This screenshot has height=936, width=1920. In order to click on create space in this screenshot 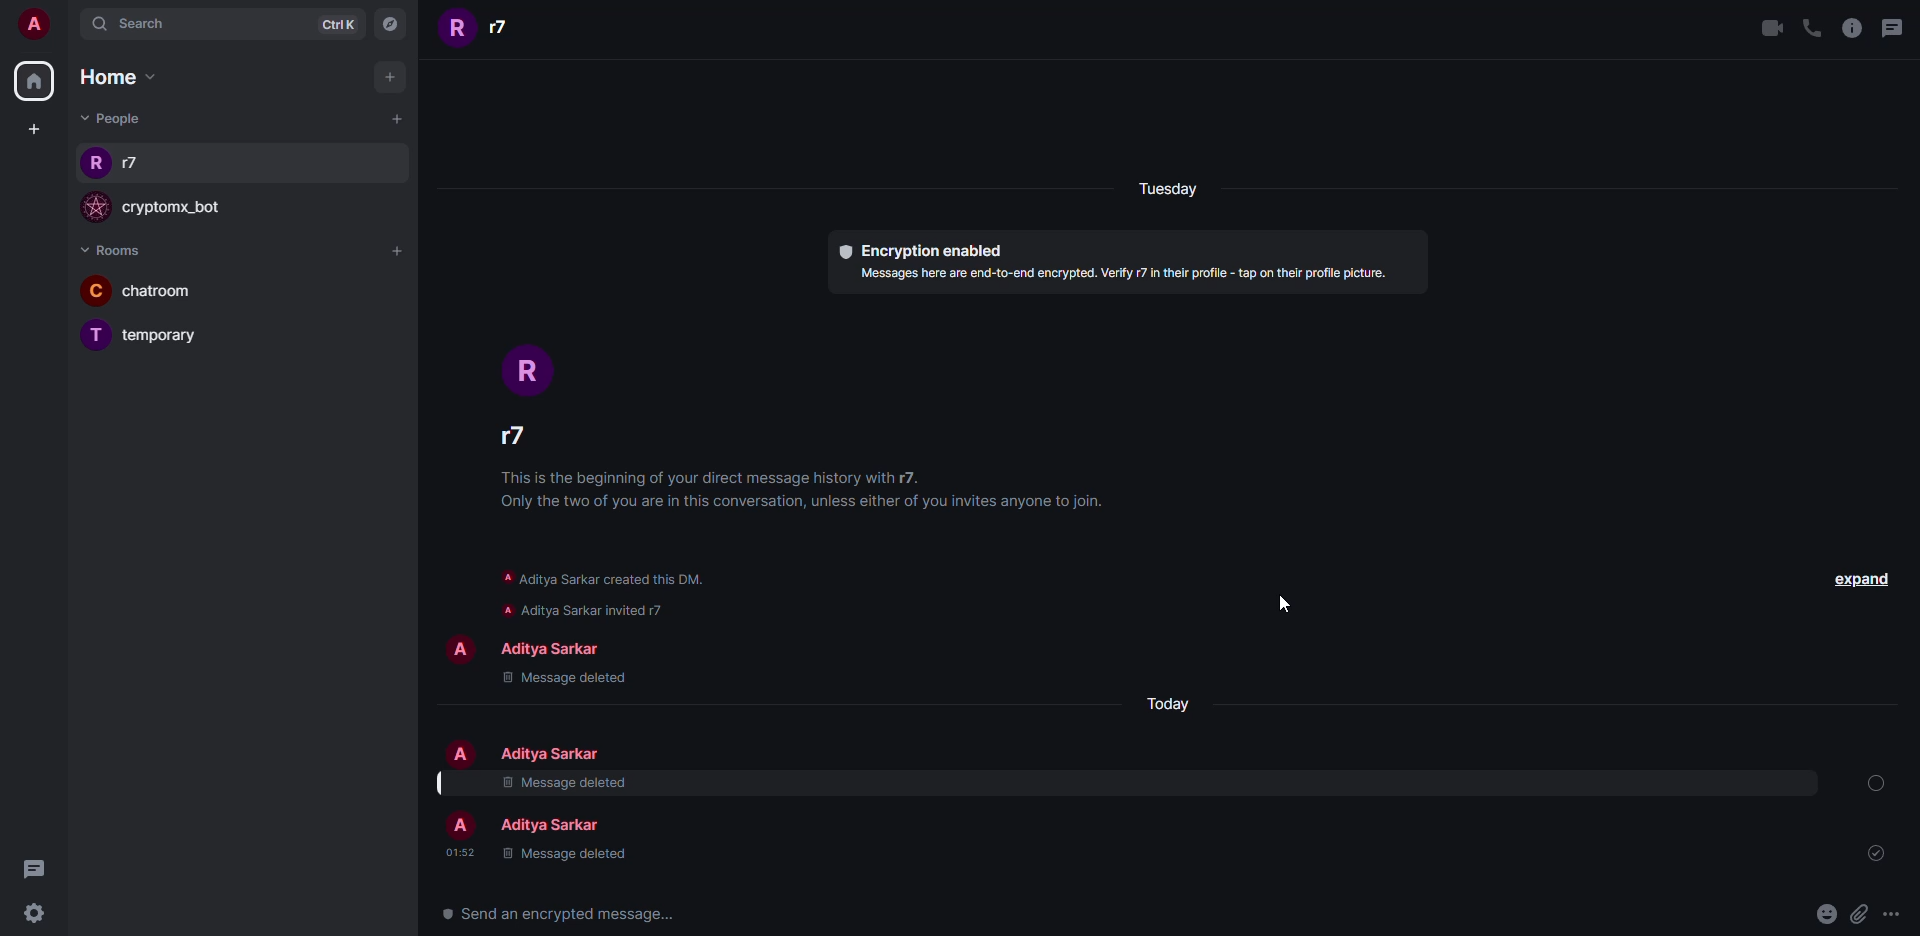, I will do `click(29, 128)`.